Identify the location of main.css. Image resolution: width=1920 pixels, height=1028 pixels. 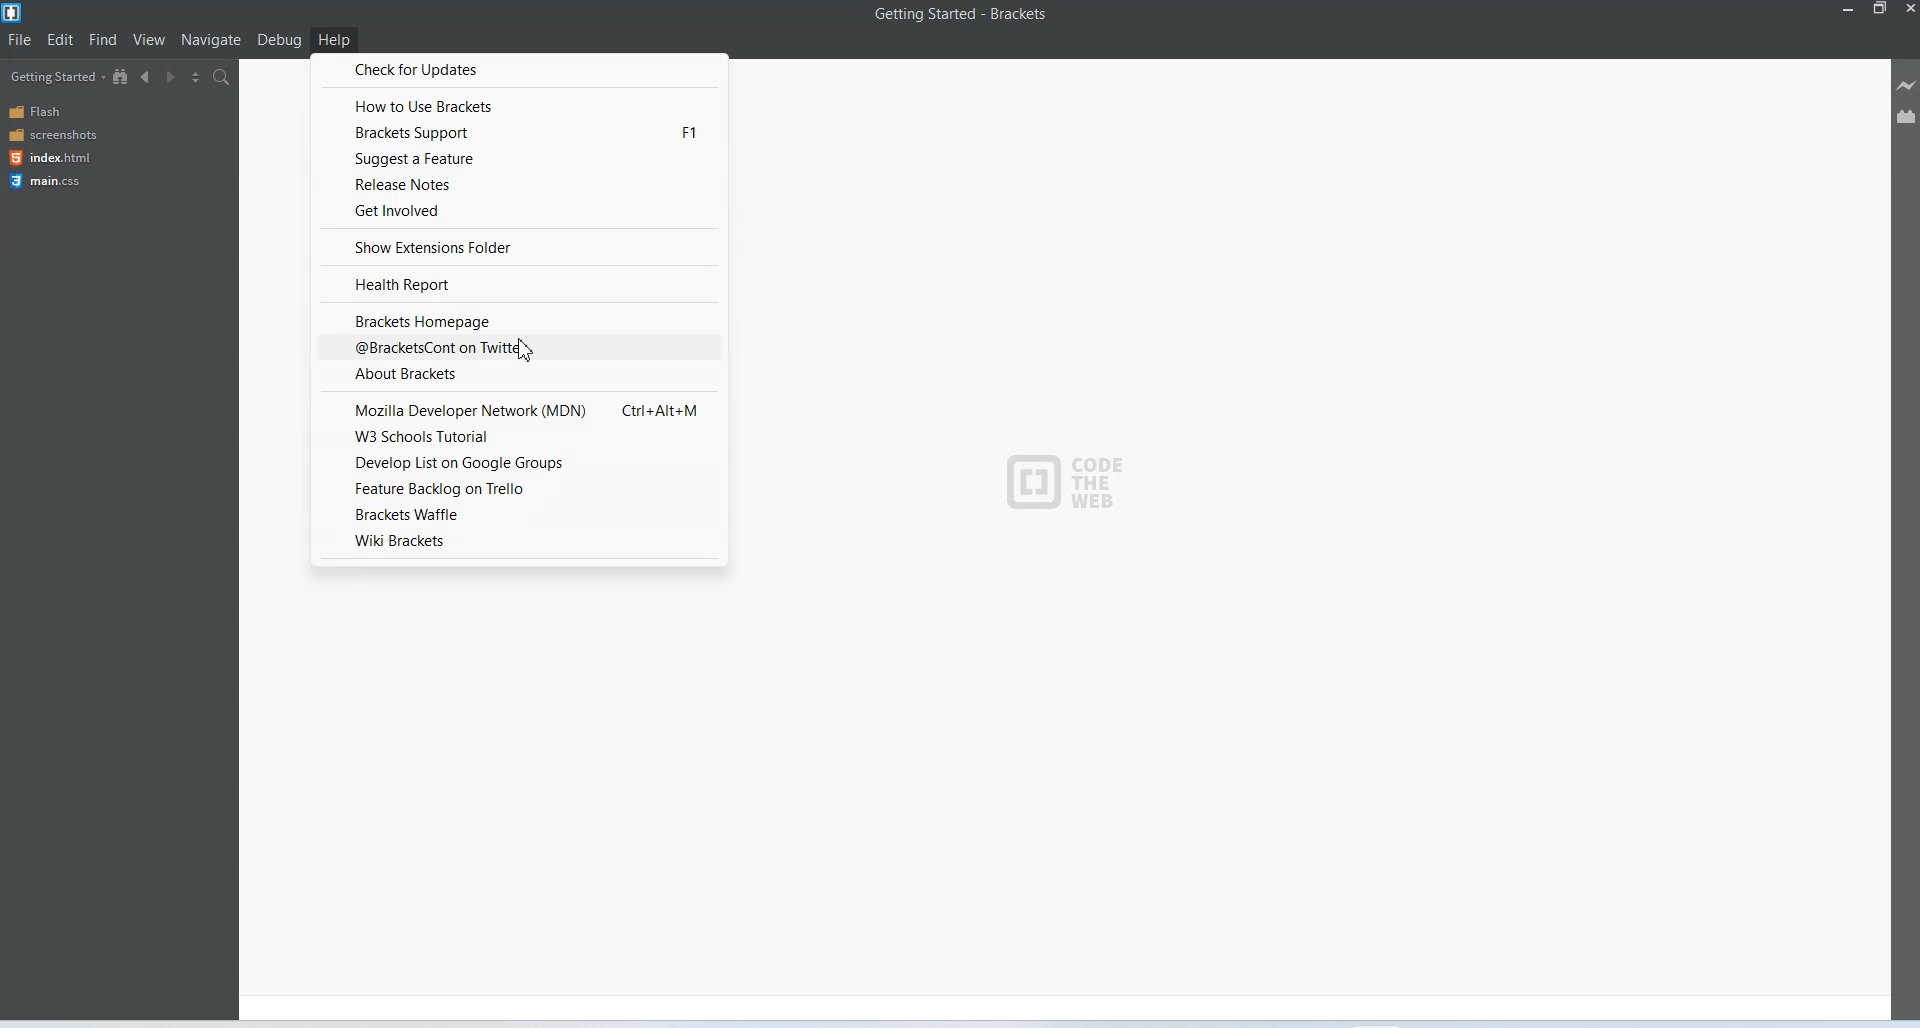
(51, 181).